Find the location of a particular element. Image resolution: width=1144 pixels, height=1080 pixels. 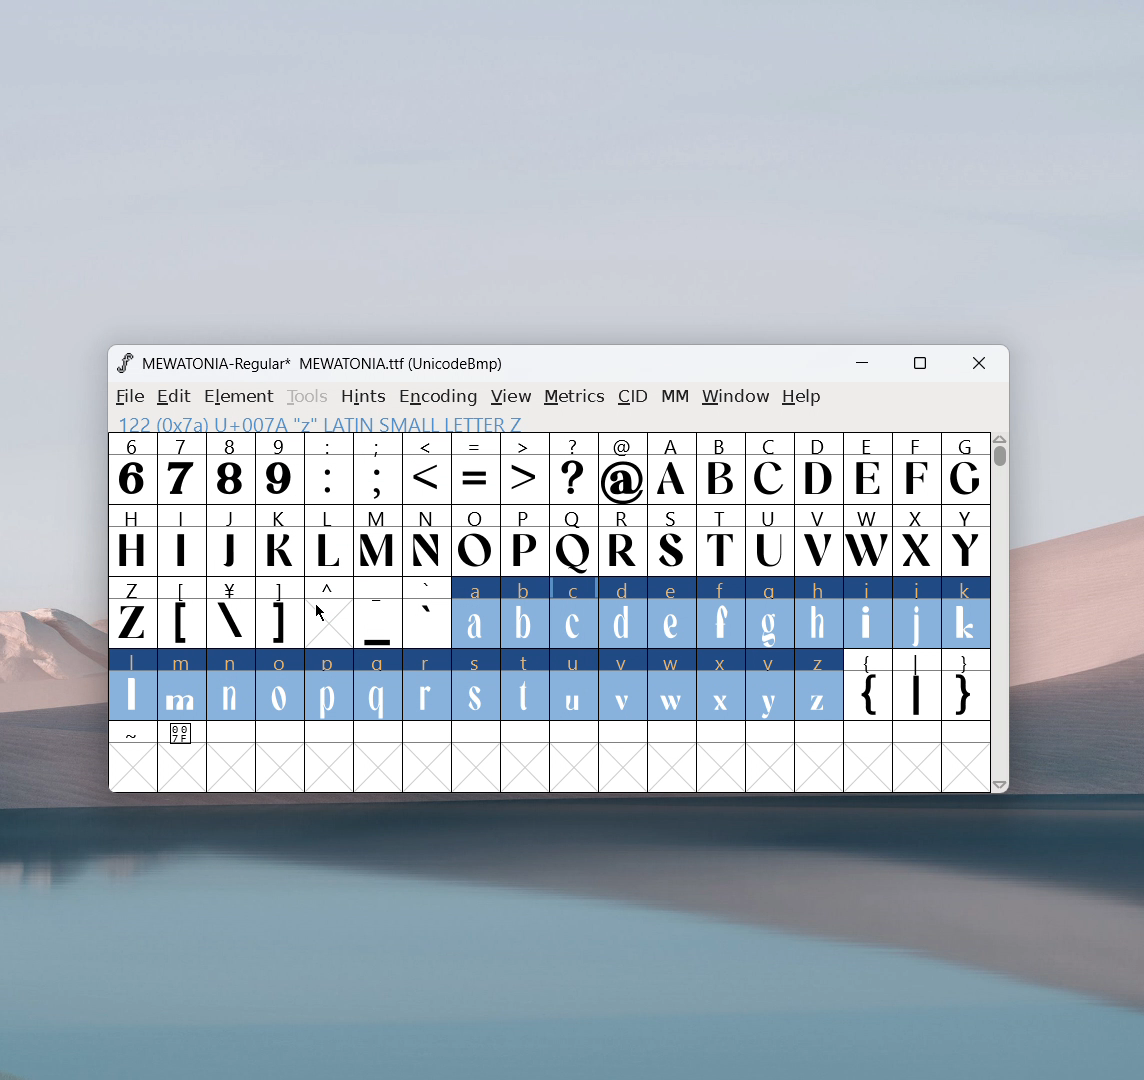

H is located at coordinates (131, 538).